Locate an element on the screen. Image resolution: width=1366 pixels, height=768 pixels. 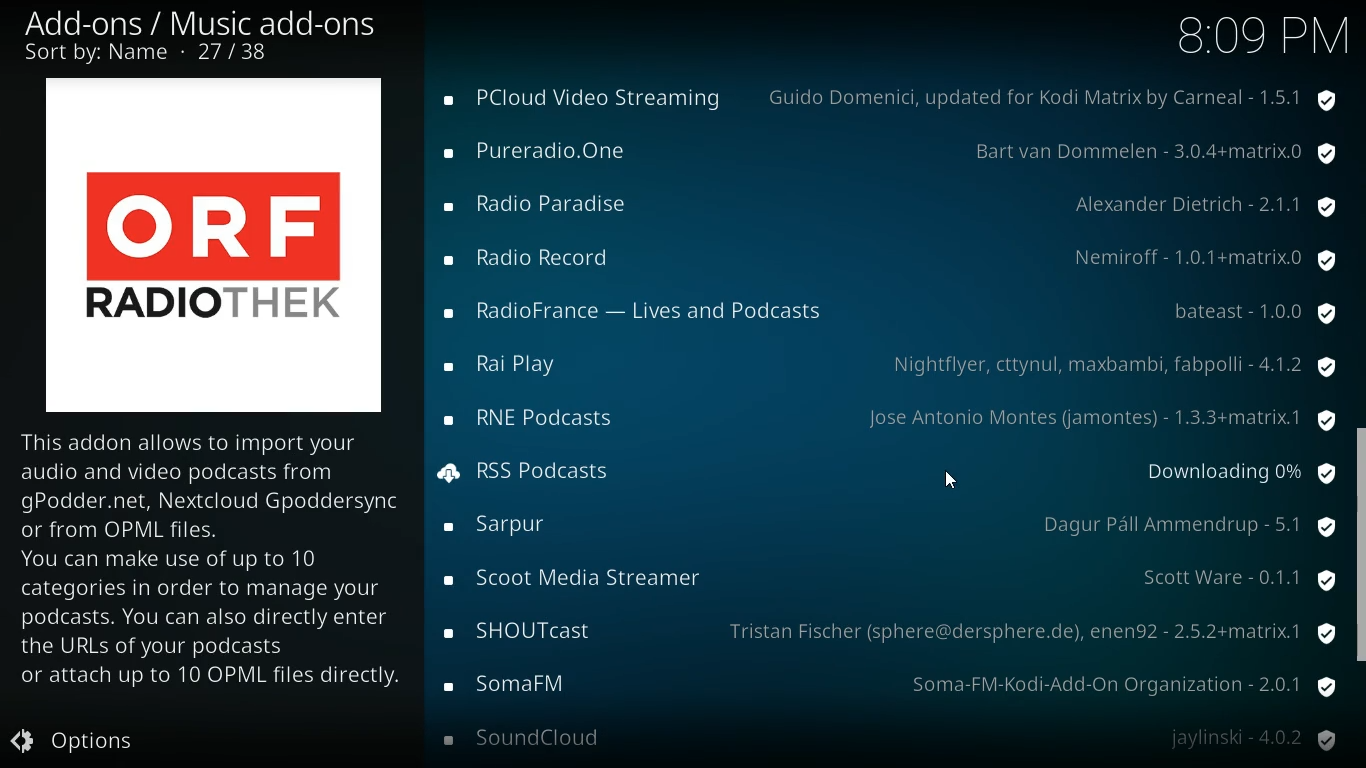
description is located at coordinates (216, 571).